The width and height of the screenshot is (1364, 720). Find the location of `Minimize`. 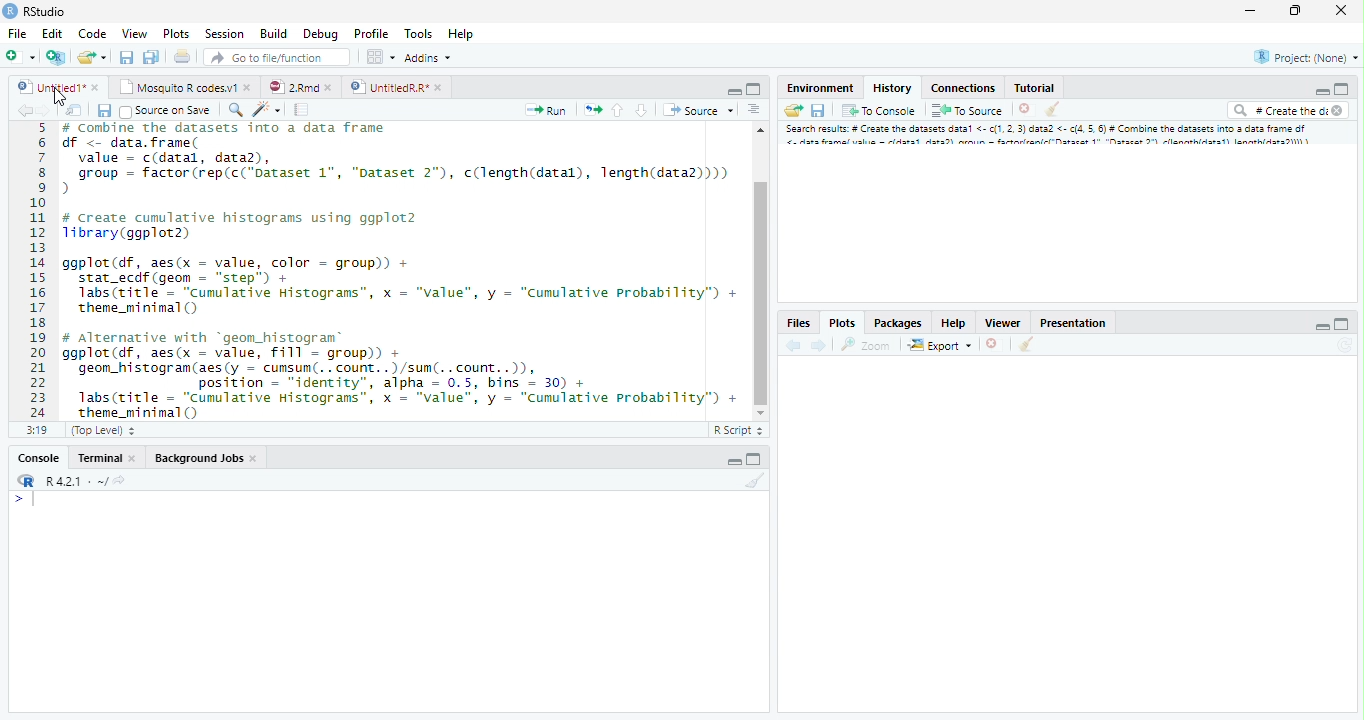

Minimize is located at coordinates (1319, 325).